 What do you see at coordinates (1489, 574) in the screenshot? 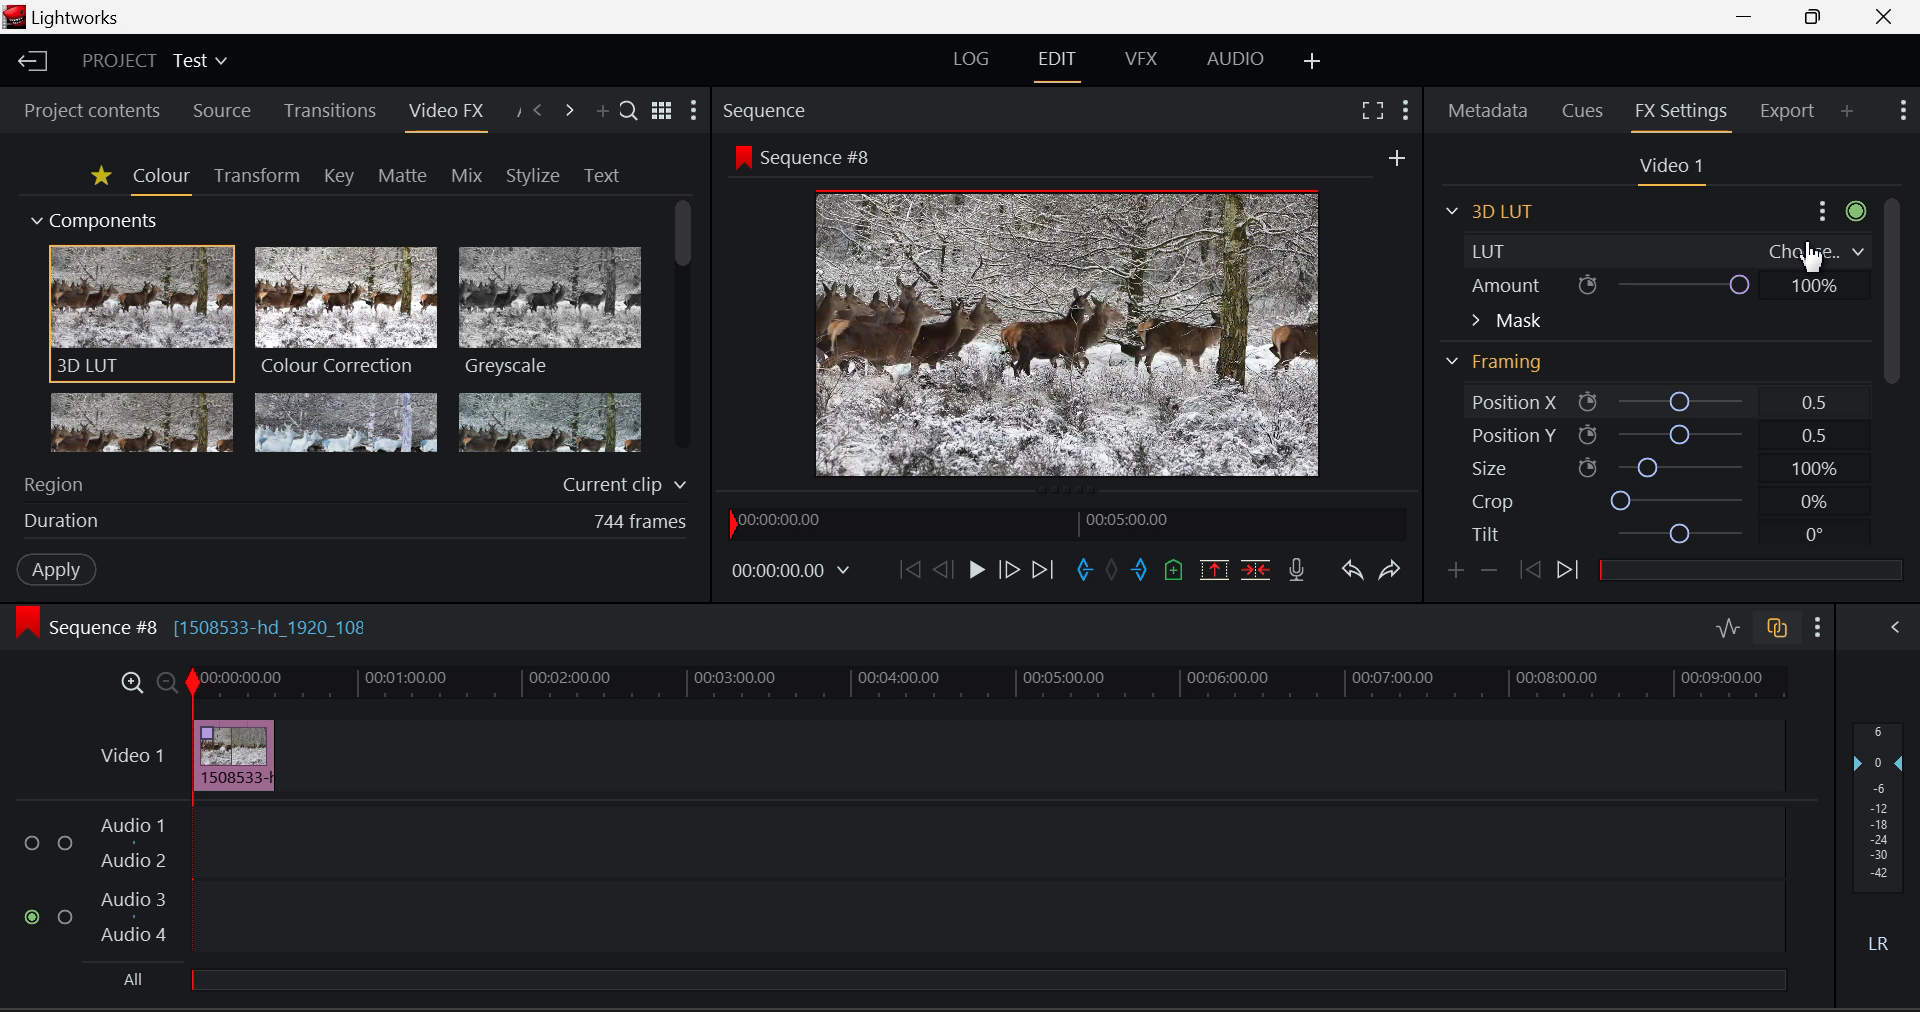
I see `Remove keyframe` at bounding box center [1489, 574].